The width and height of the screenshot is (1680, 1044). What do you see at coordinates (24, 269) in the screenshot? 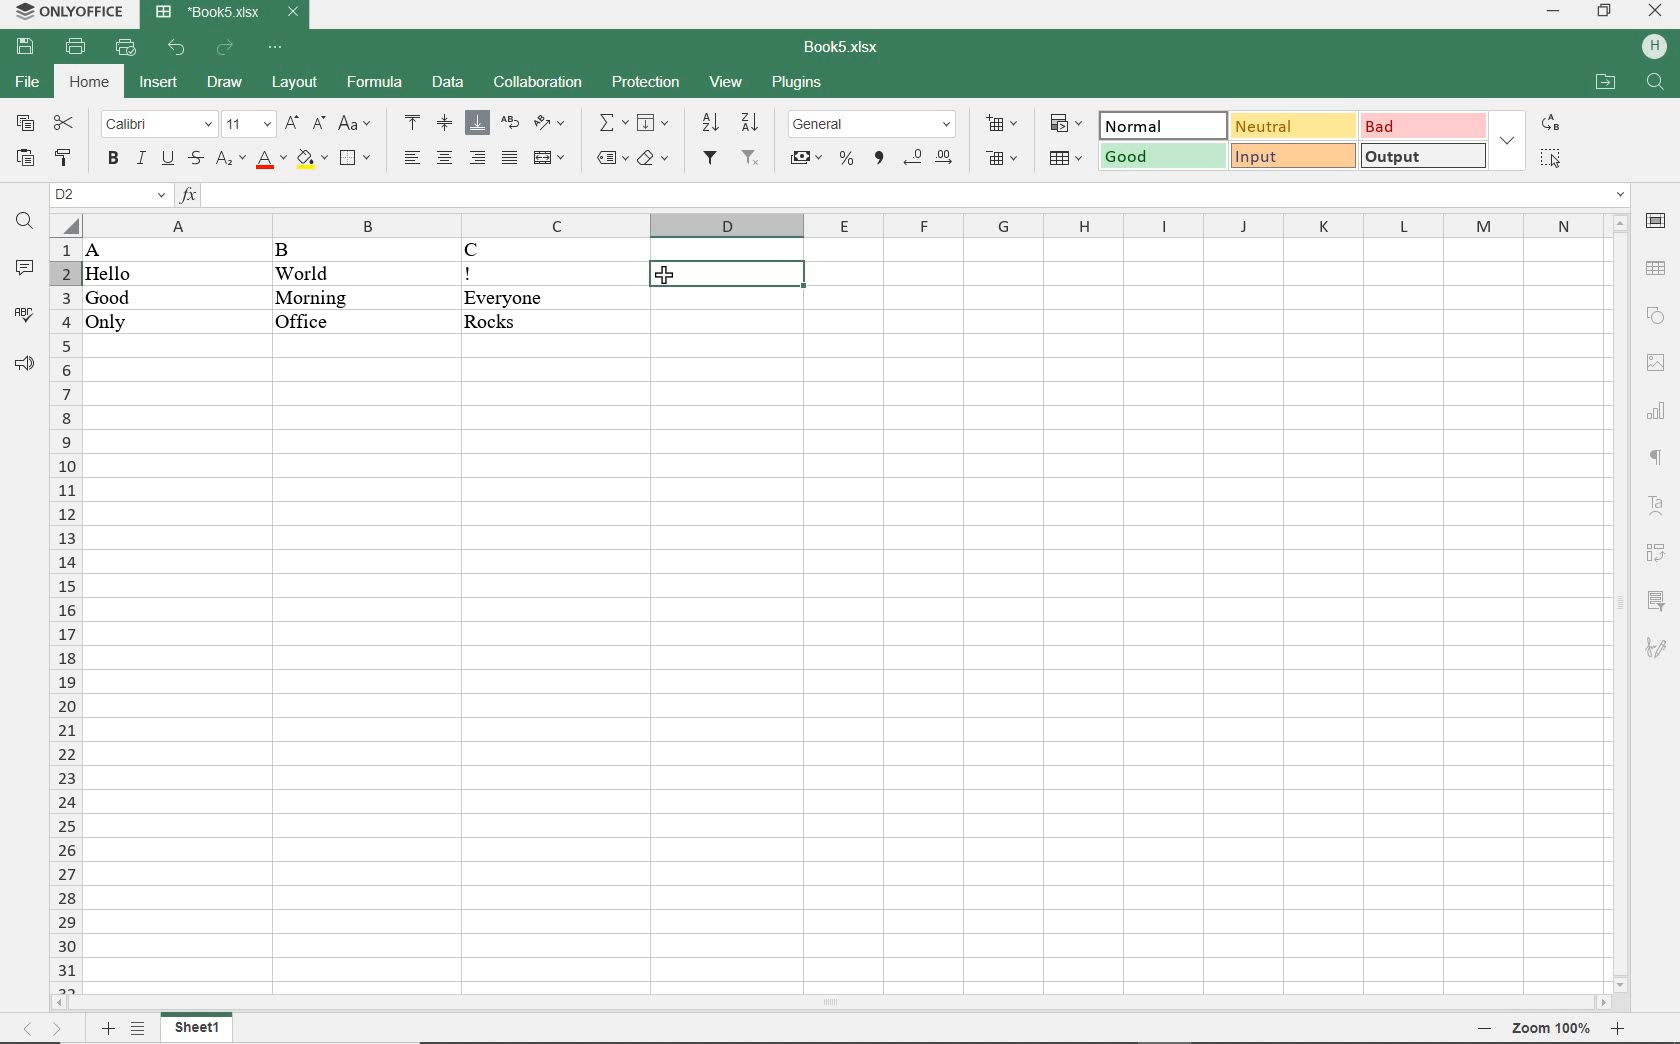
I see `comments` at bounding box center [24, 269].